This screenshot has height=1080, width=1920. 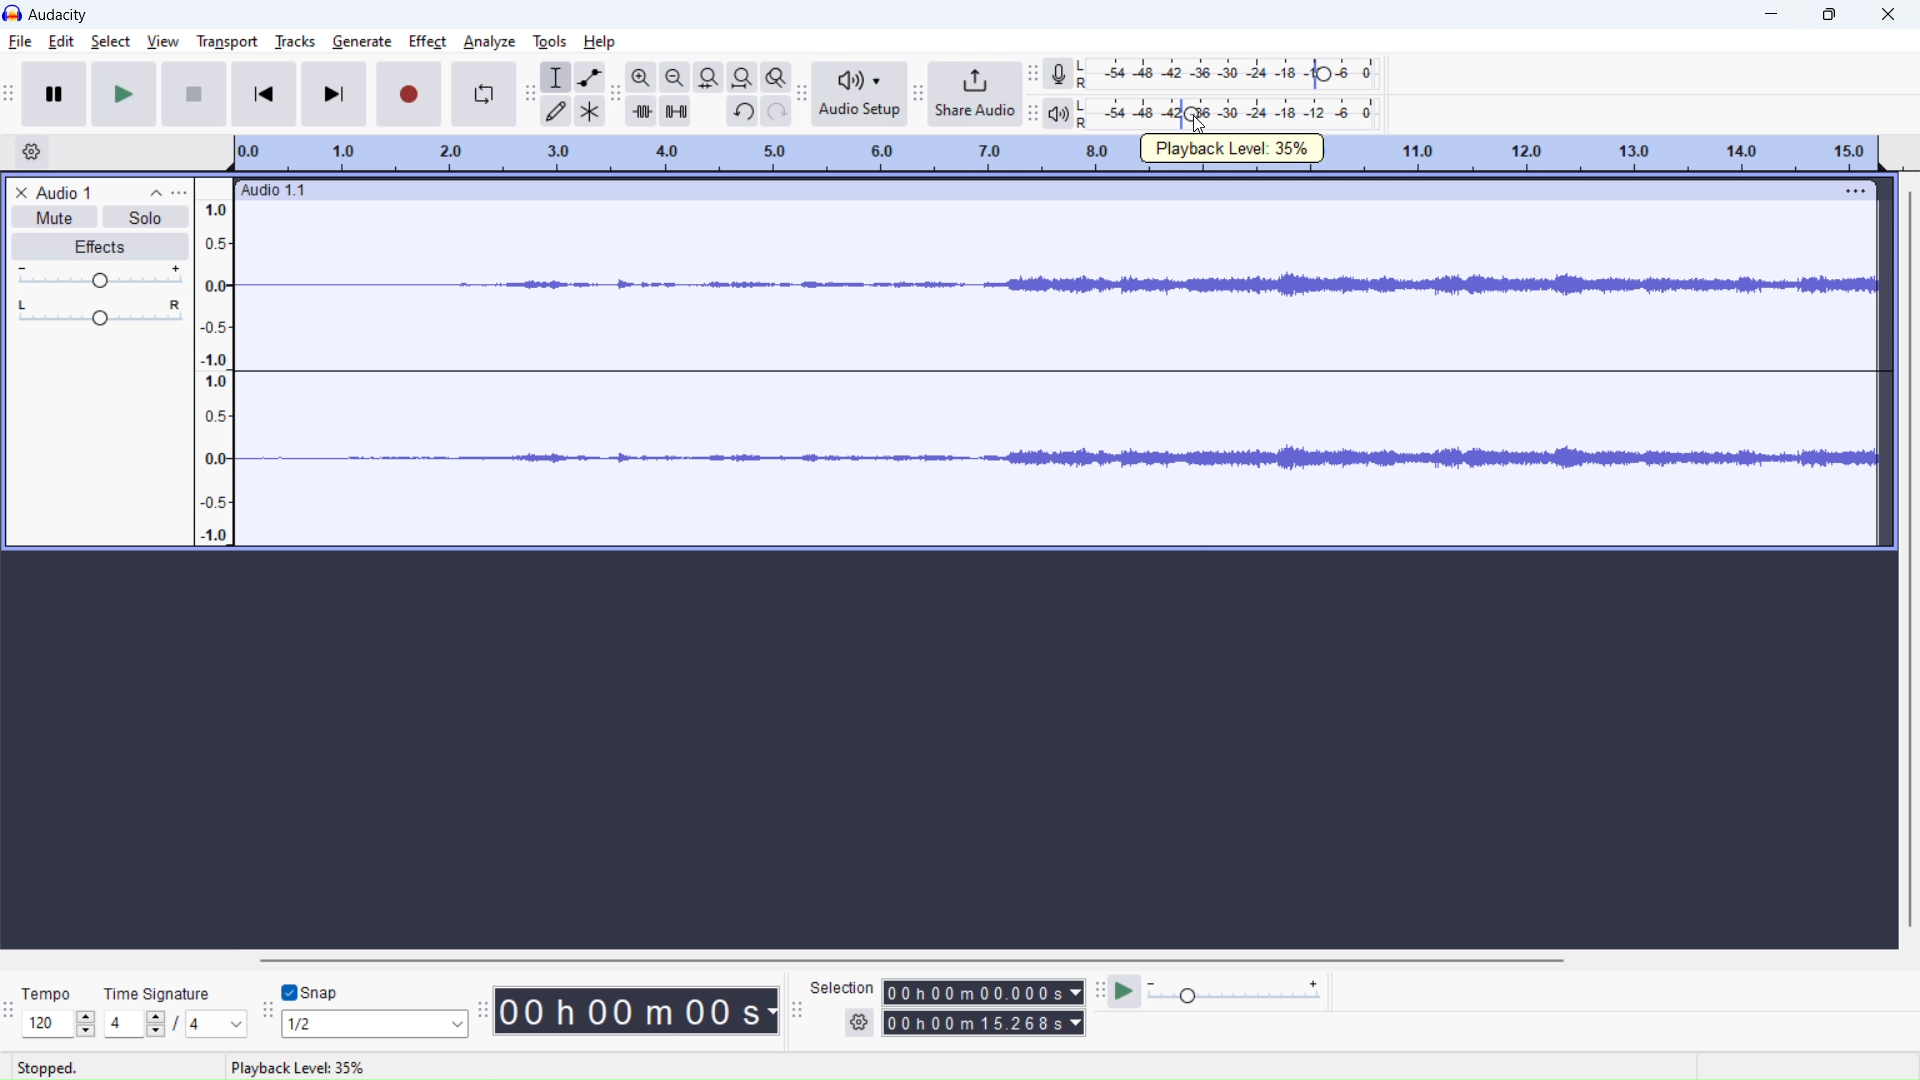 I want to click on end time, so click(x=983, y=1023).